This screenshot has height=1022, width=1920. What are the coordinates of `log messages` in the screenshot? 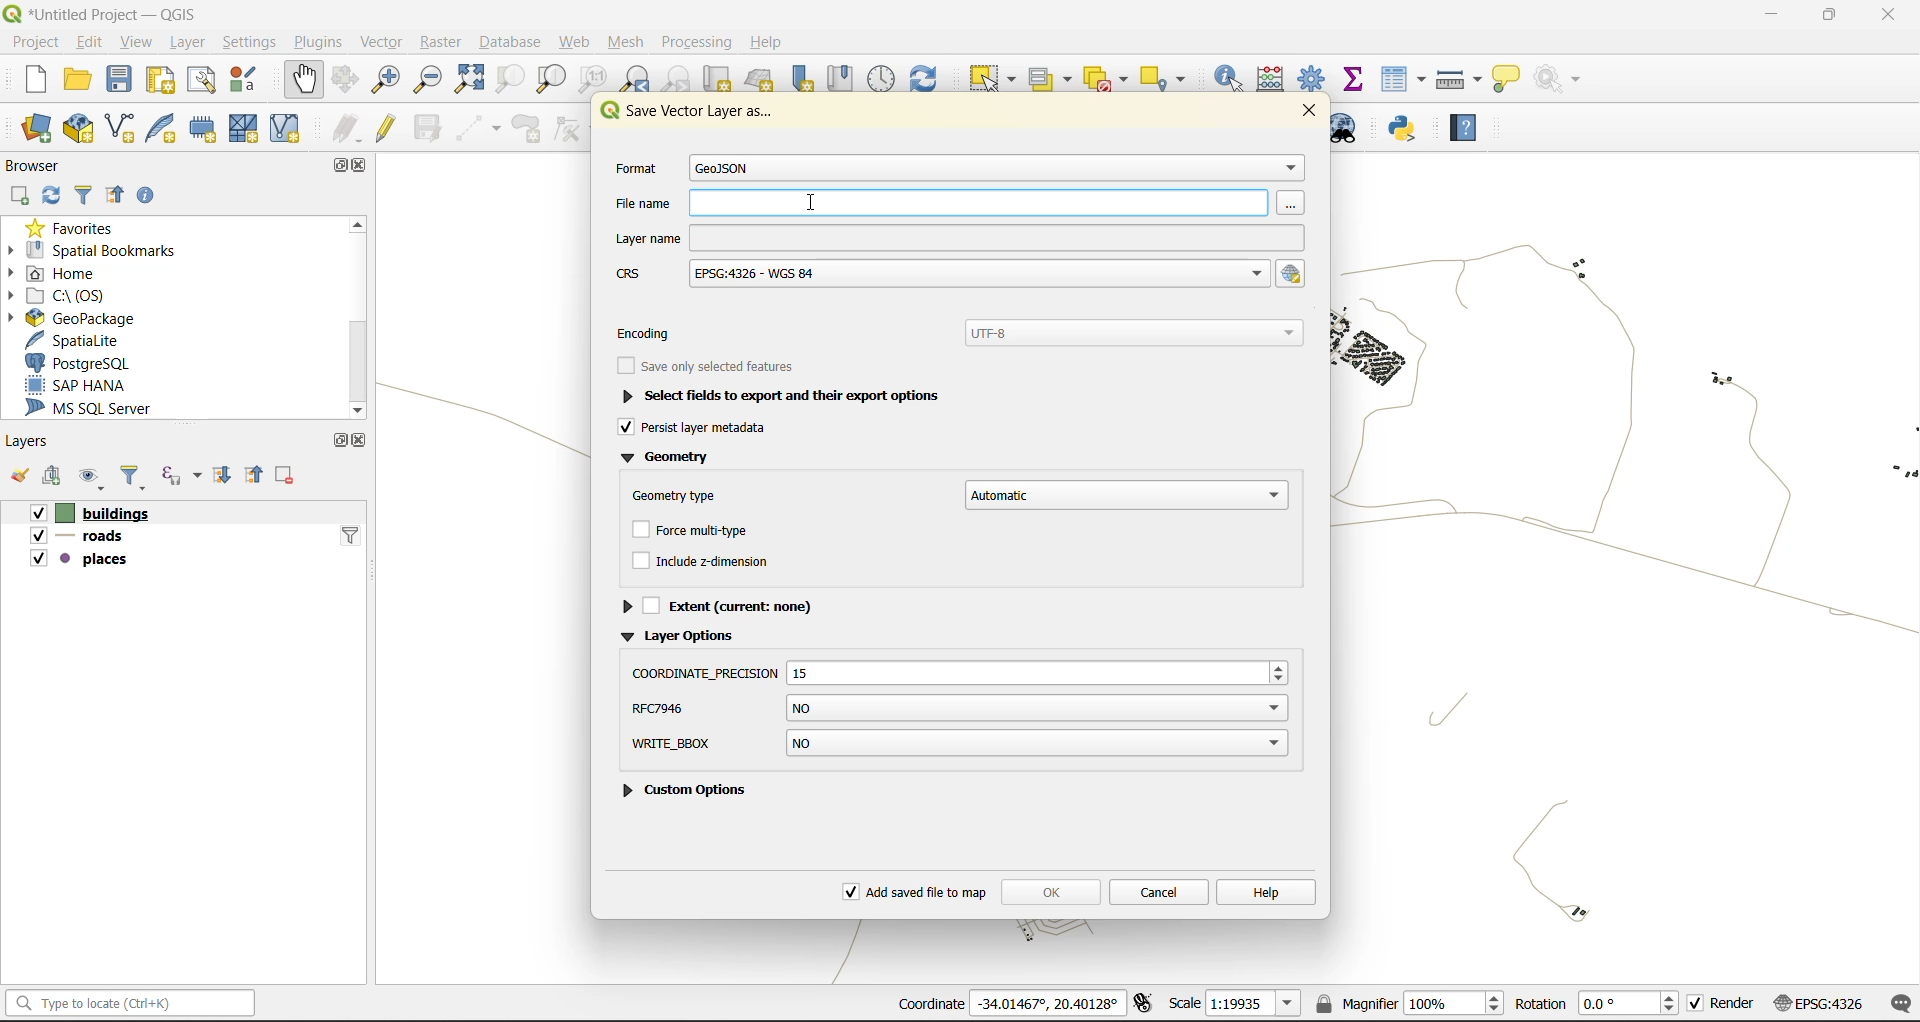 It's located at (1897, 1002).